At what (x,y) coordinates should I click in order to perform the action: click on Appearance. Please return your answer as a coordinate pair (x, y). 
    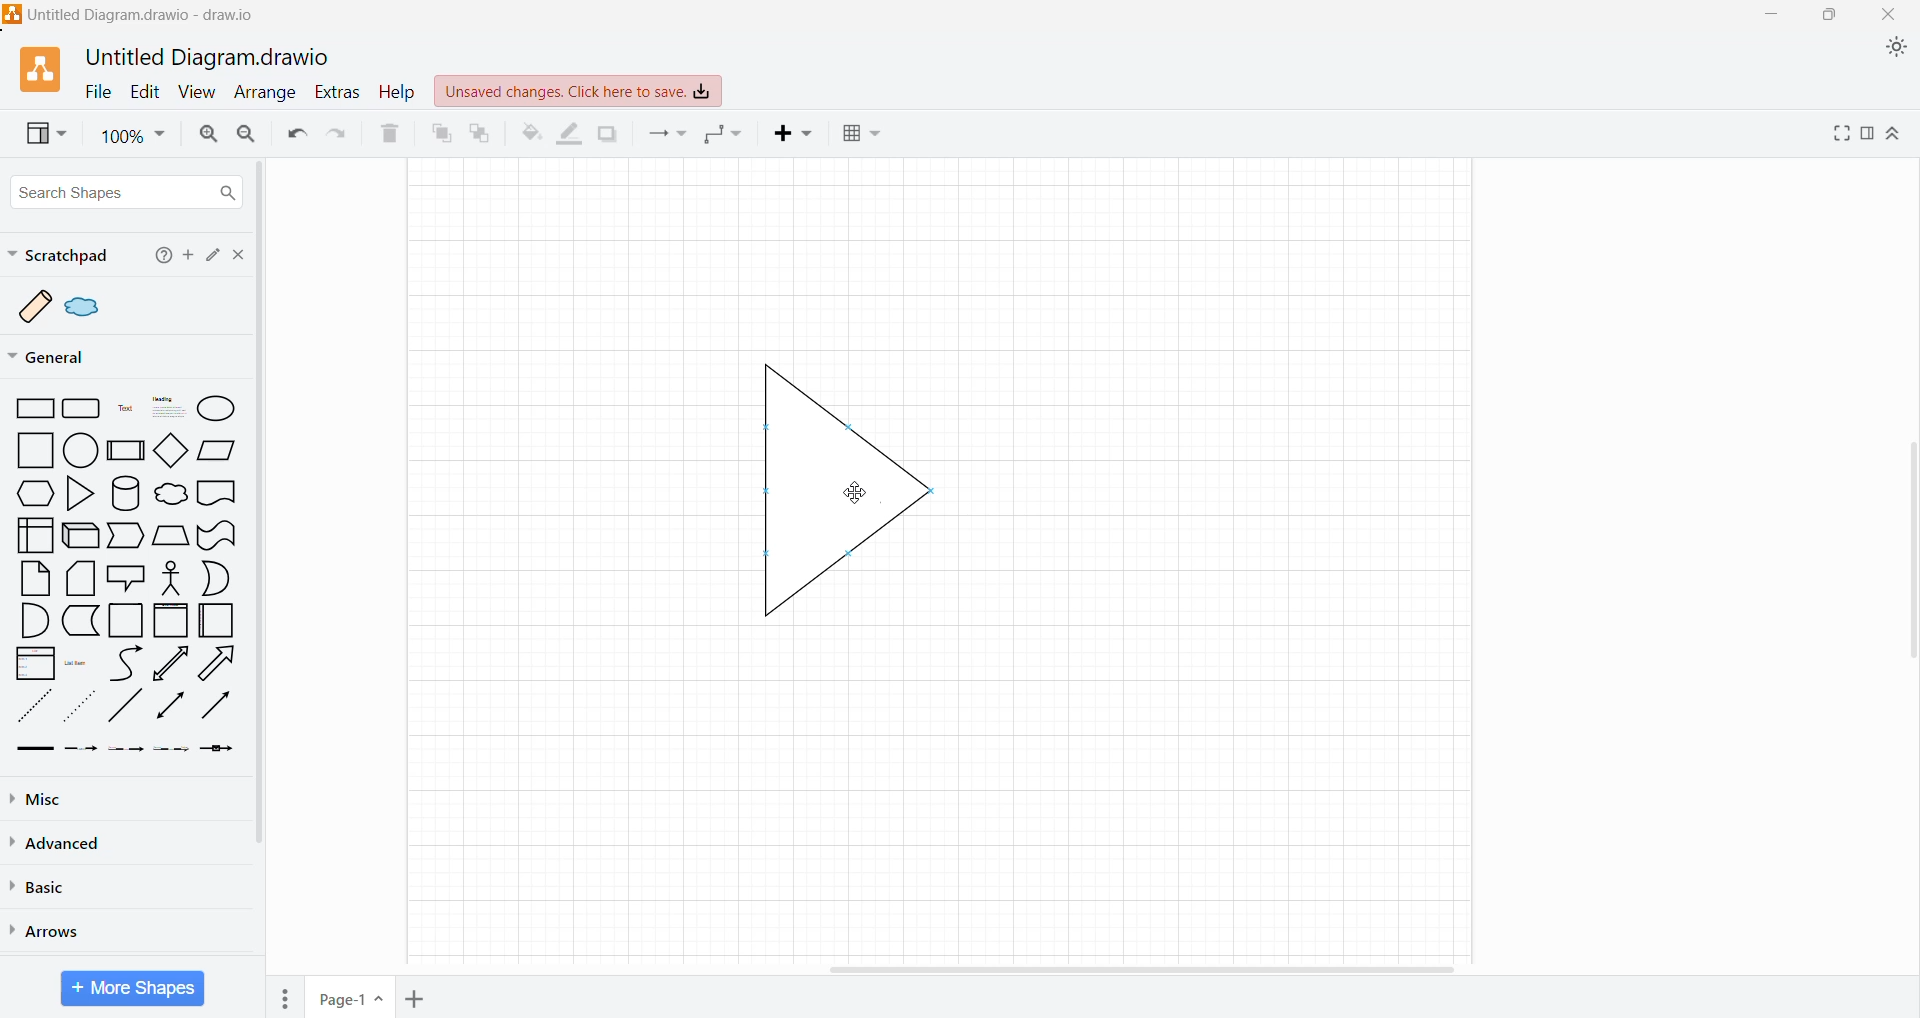
    Looking at the image, I should click on (1893, 49).